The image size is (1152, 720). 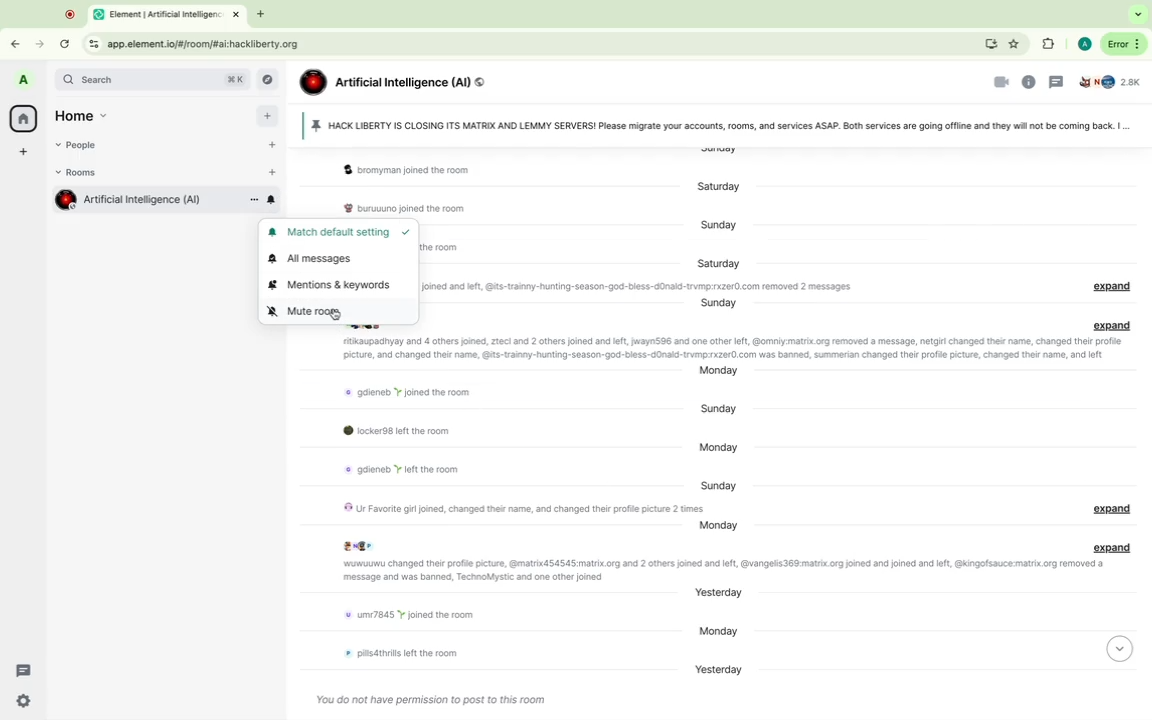 What do you see at coordinates (253, 200) in the screenshot?
I see `Room options` at bounding box center [253, 200].